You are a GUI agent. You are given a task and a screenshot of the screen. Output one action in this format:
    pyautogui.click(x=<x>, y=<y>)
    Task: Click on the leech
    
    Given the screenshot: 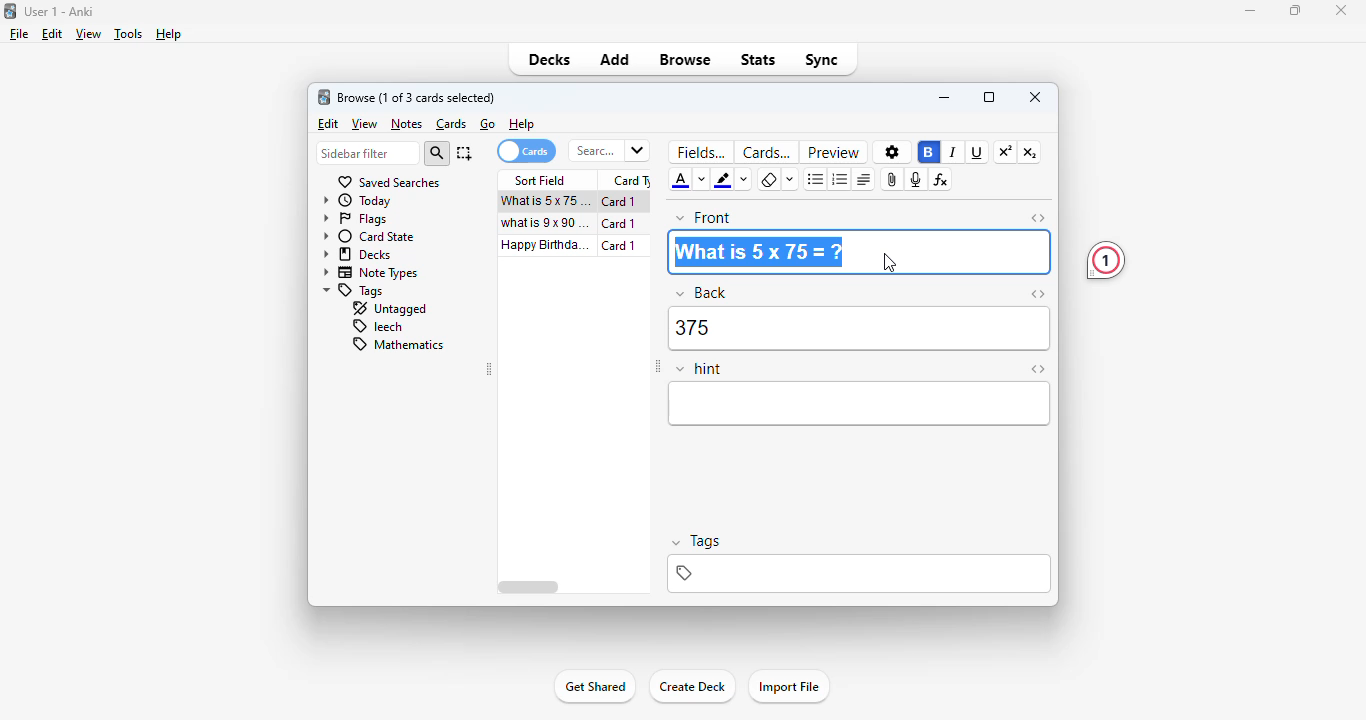 What is the action you would take?
    pyautogui.click(x=377, y=327)
    